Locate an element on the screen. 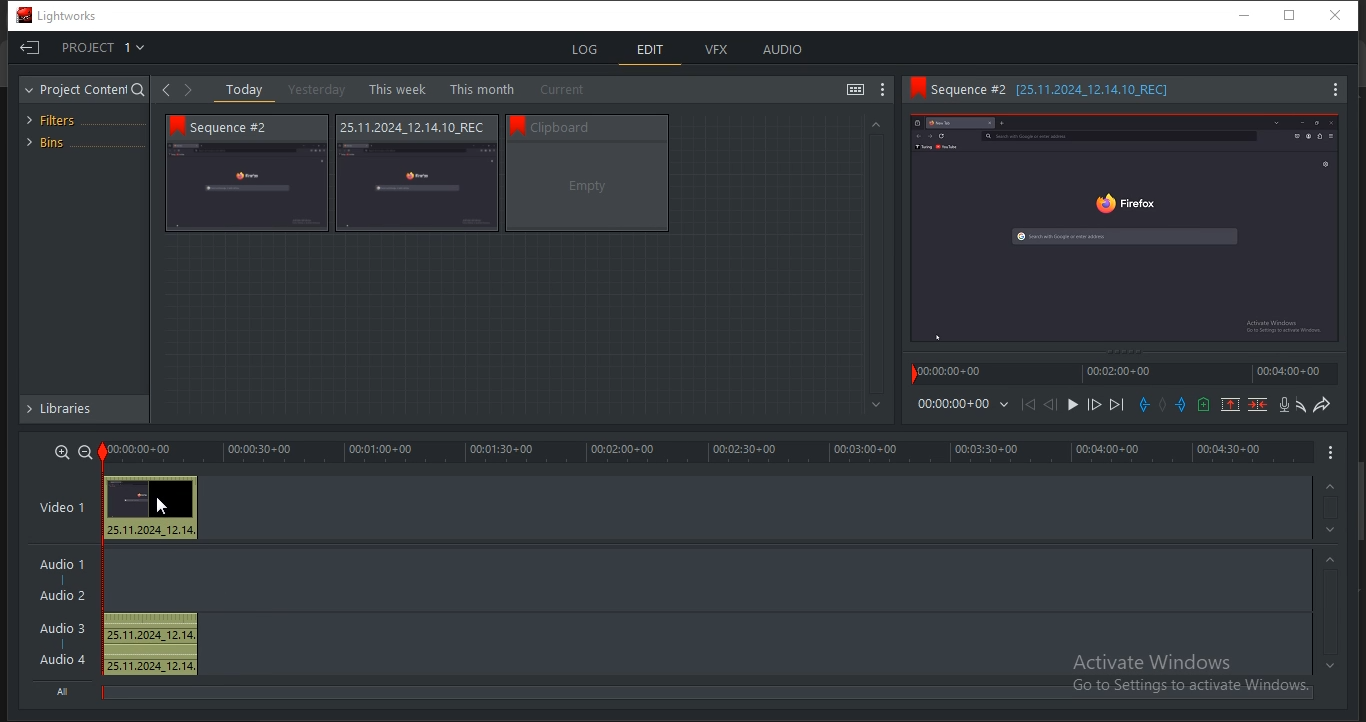 Image resolution: width=1366 pixels, height=722 pixels. minimize is located at coordinates (1251, 14).